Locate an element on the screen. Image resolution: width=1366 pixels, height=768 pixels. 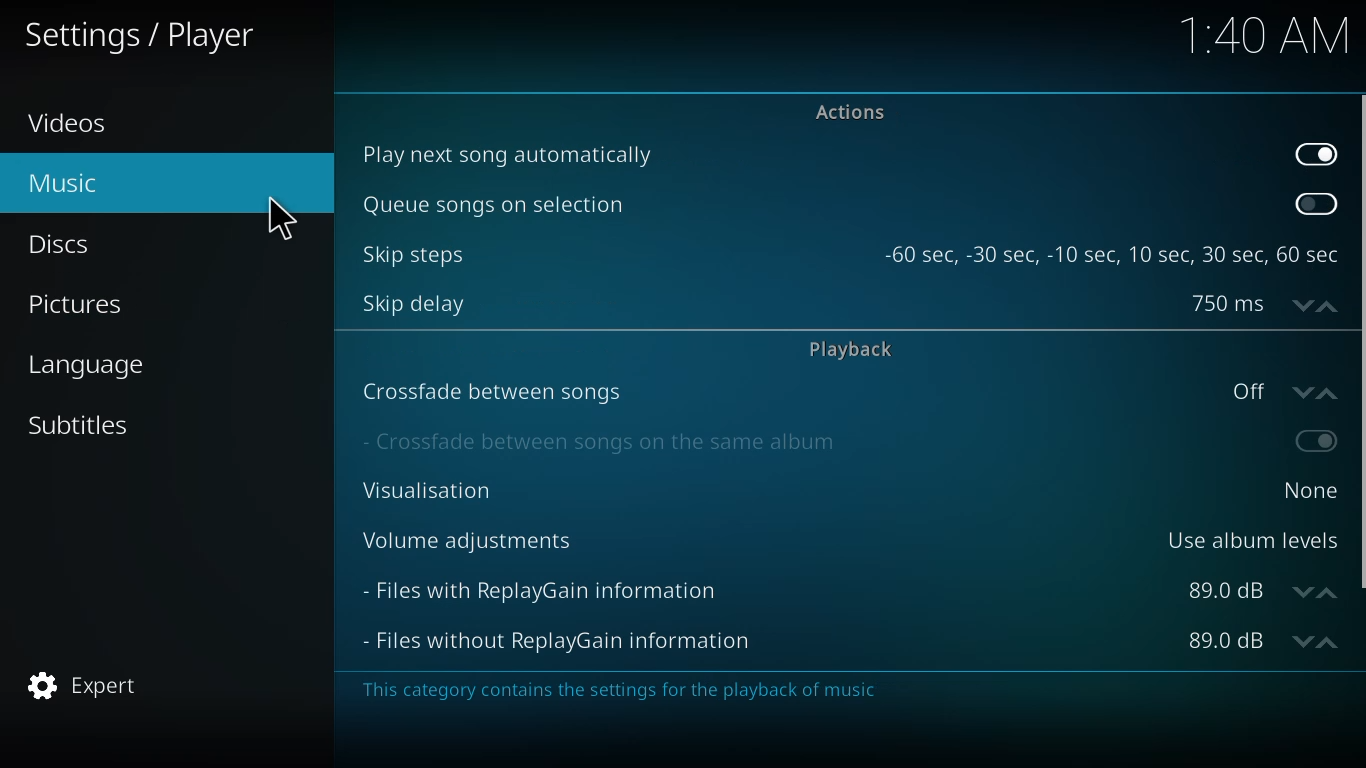
actions is located at coordinates (848, 113).